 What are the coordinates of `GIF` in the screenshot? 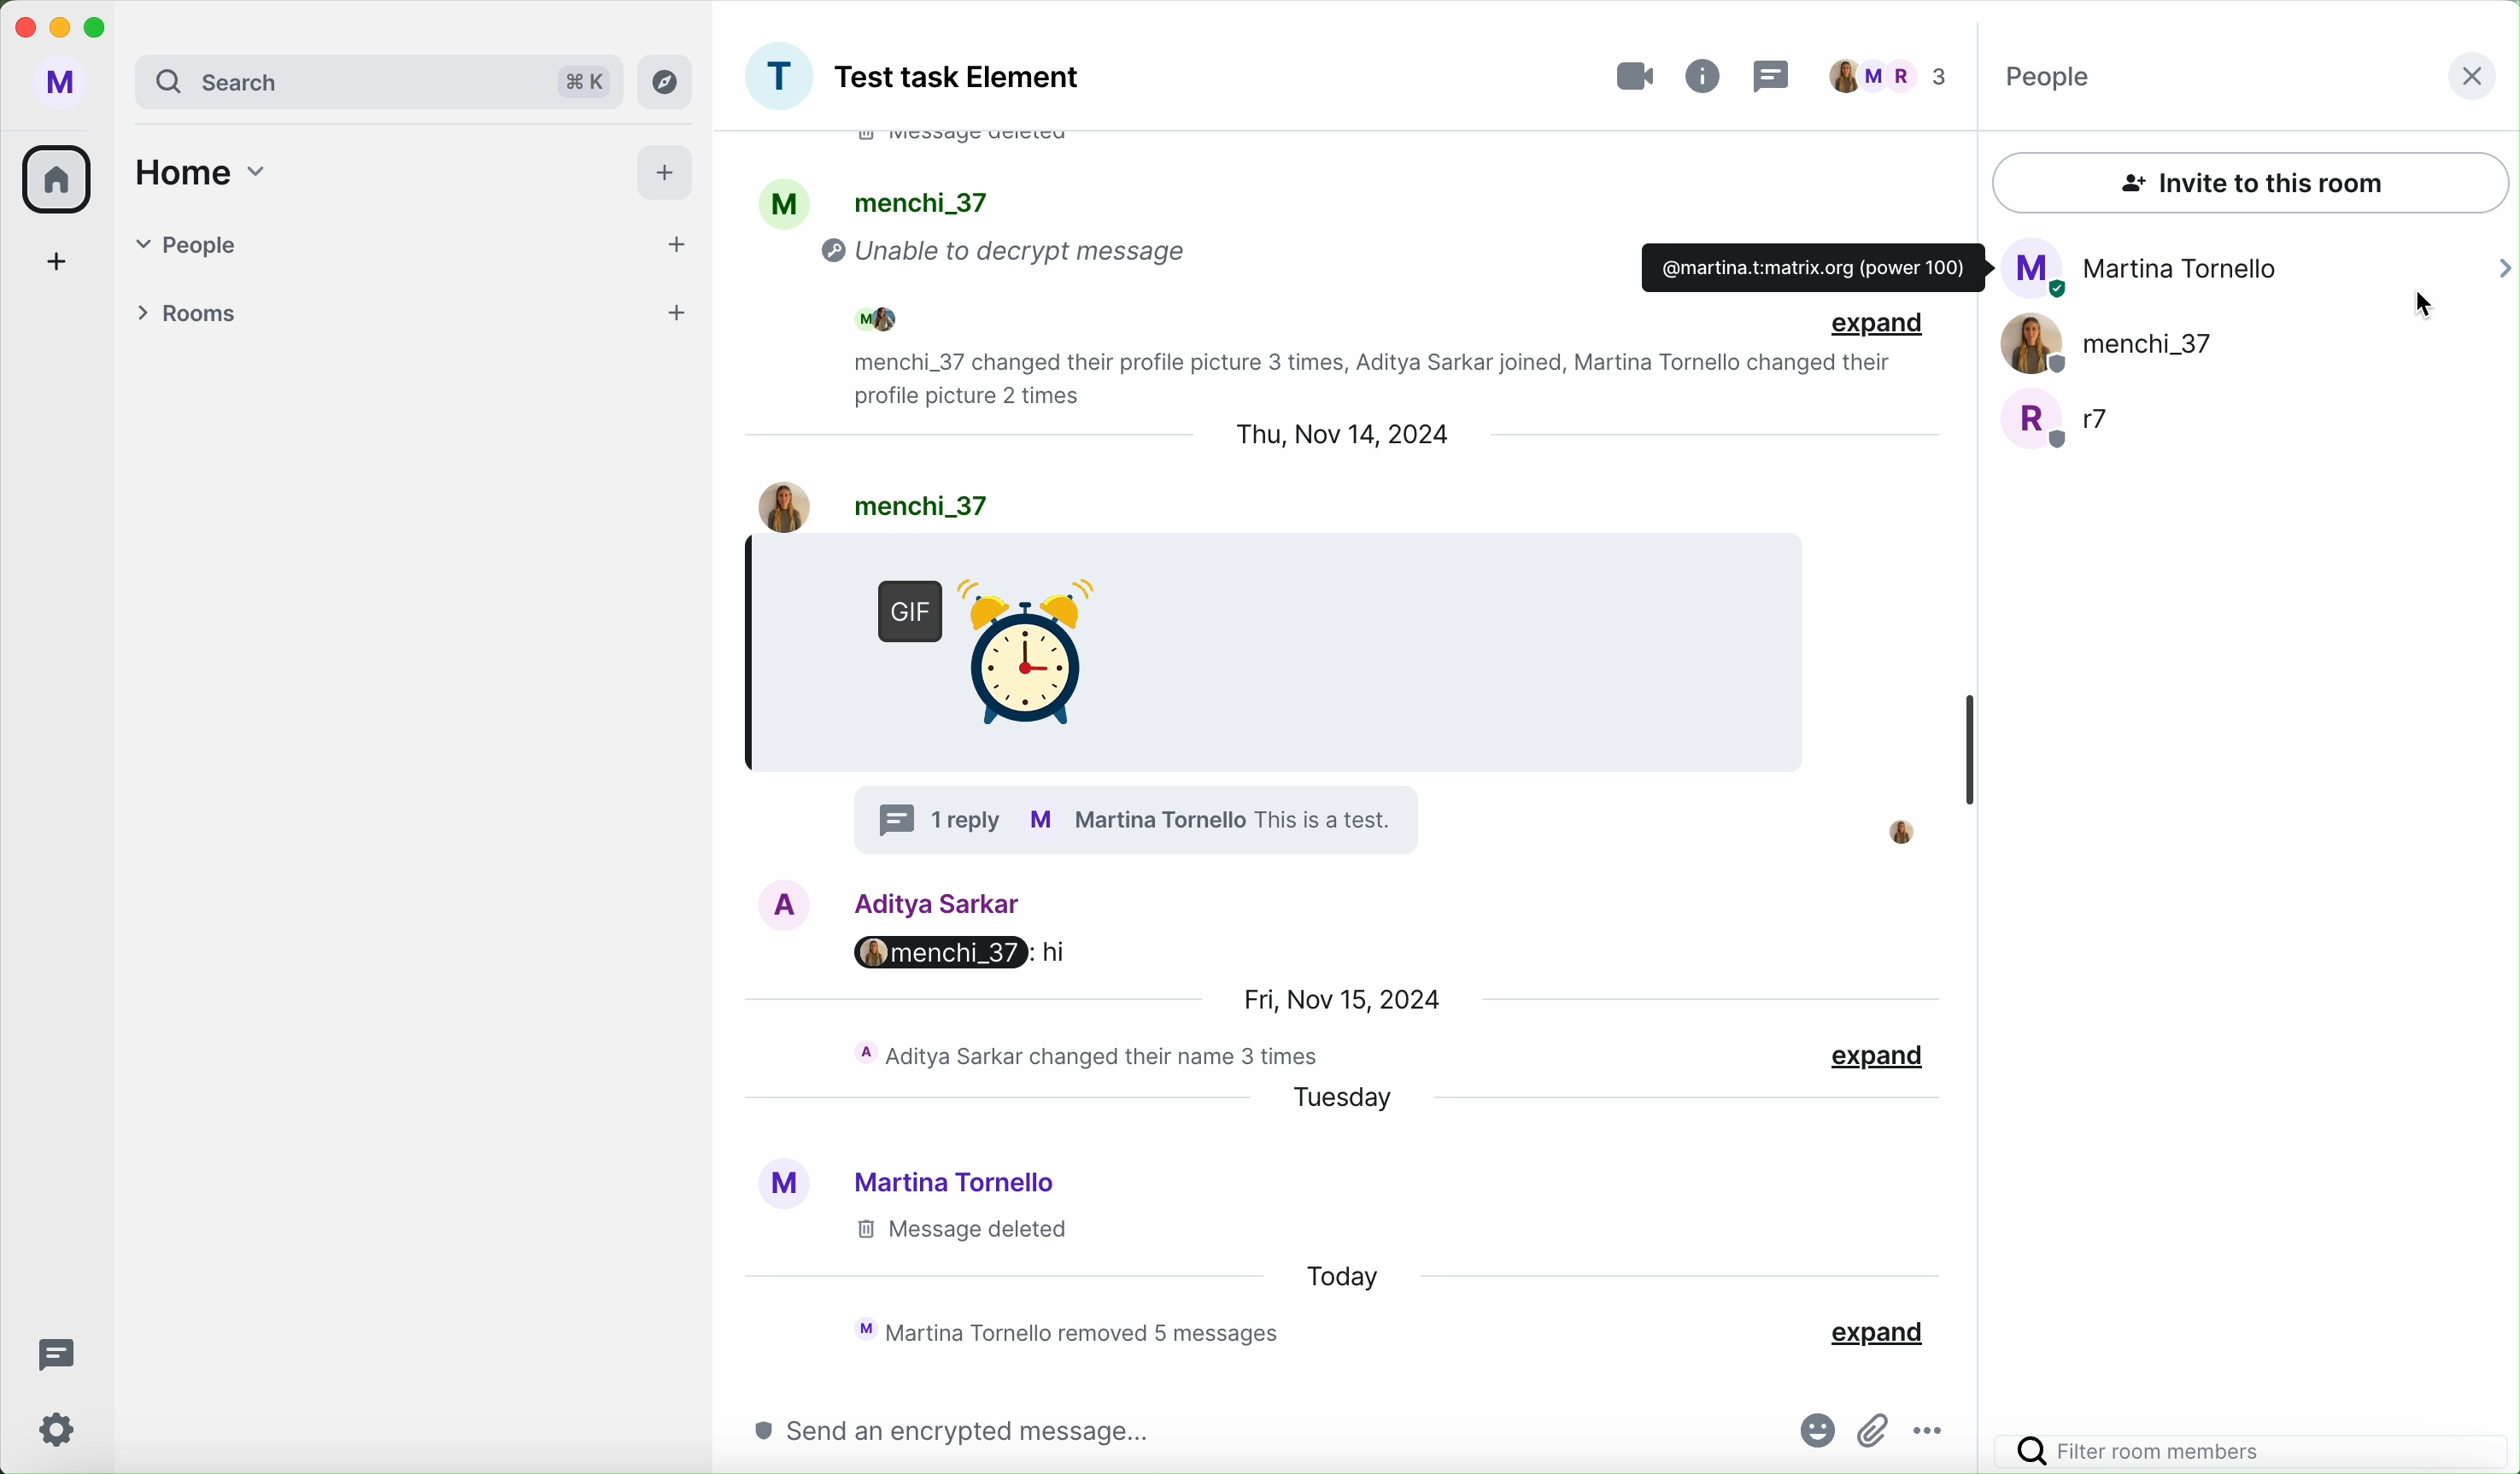 It's located at (976, 643).